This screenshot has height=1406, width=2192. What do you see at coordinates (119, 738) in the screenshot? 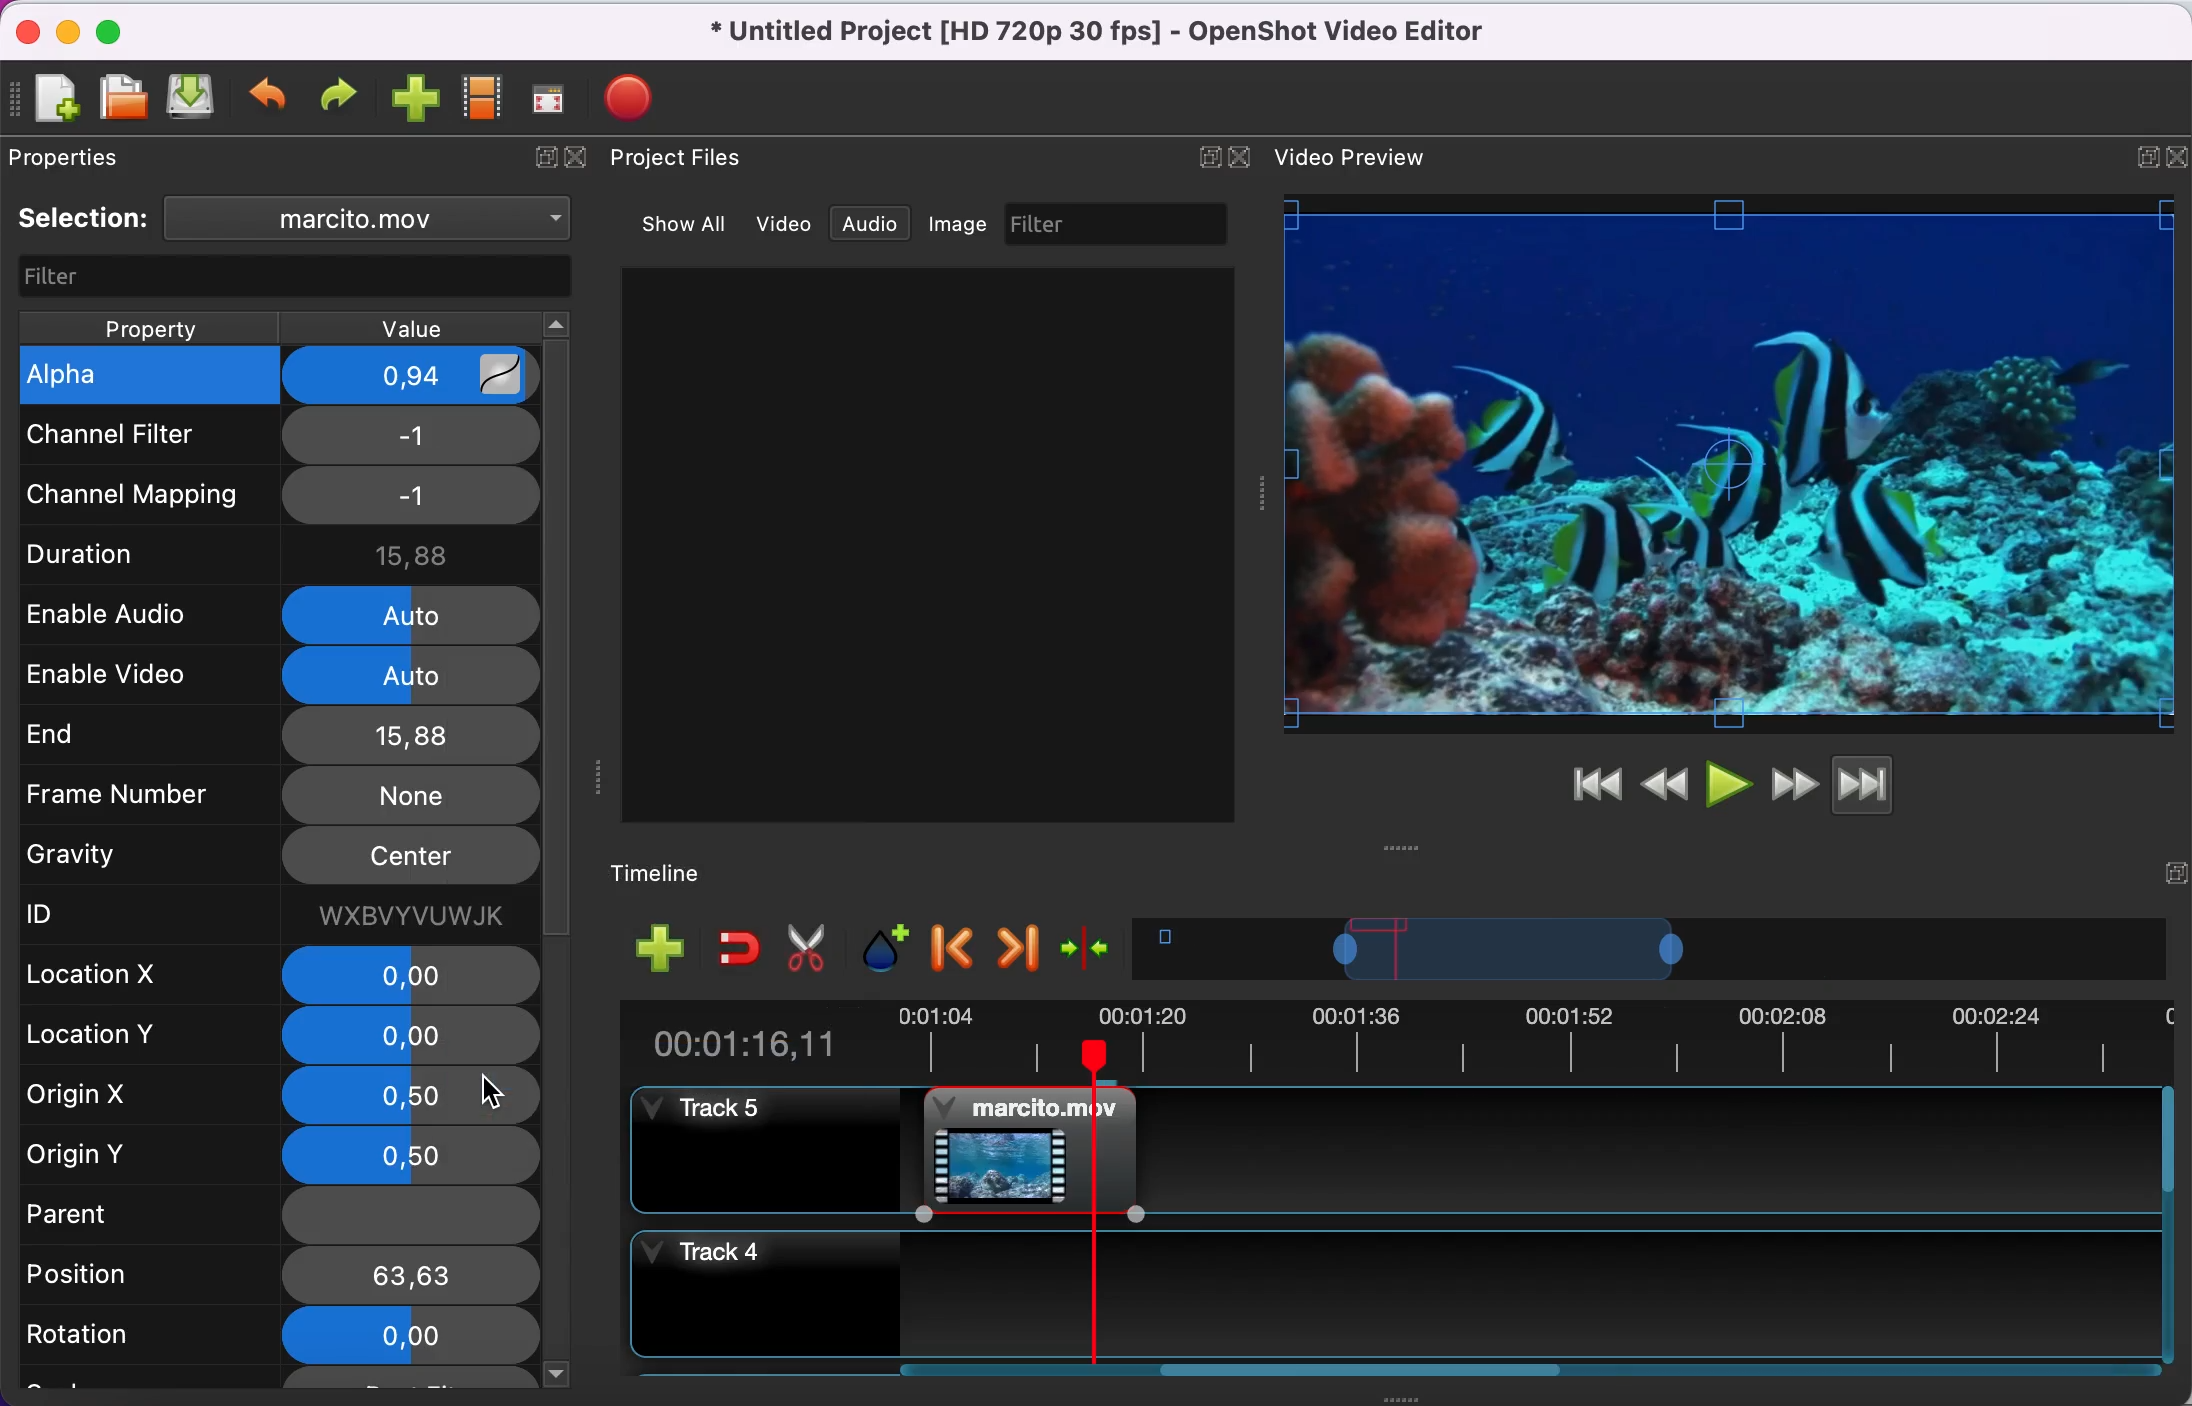
I see `End` at bounding box center [119, 738].